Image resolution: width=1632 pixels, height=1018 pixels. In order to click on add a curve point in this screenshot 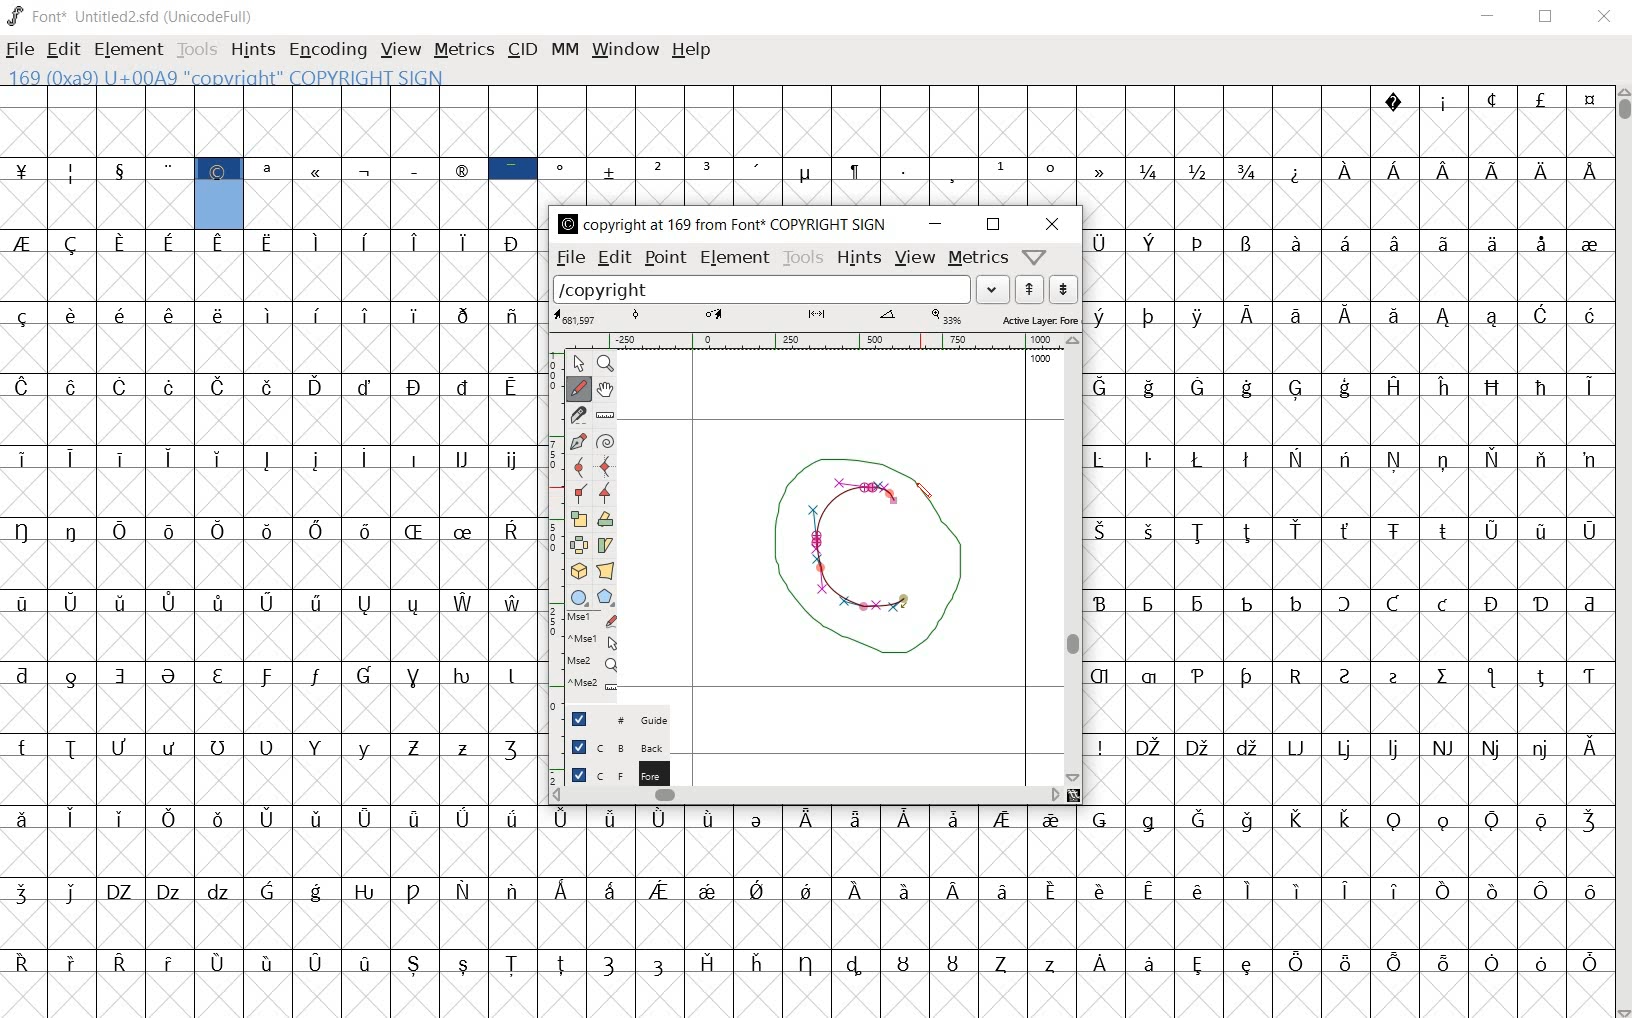, I will do `click(580, 466)`.